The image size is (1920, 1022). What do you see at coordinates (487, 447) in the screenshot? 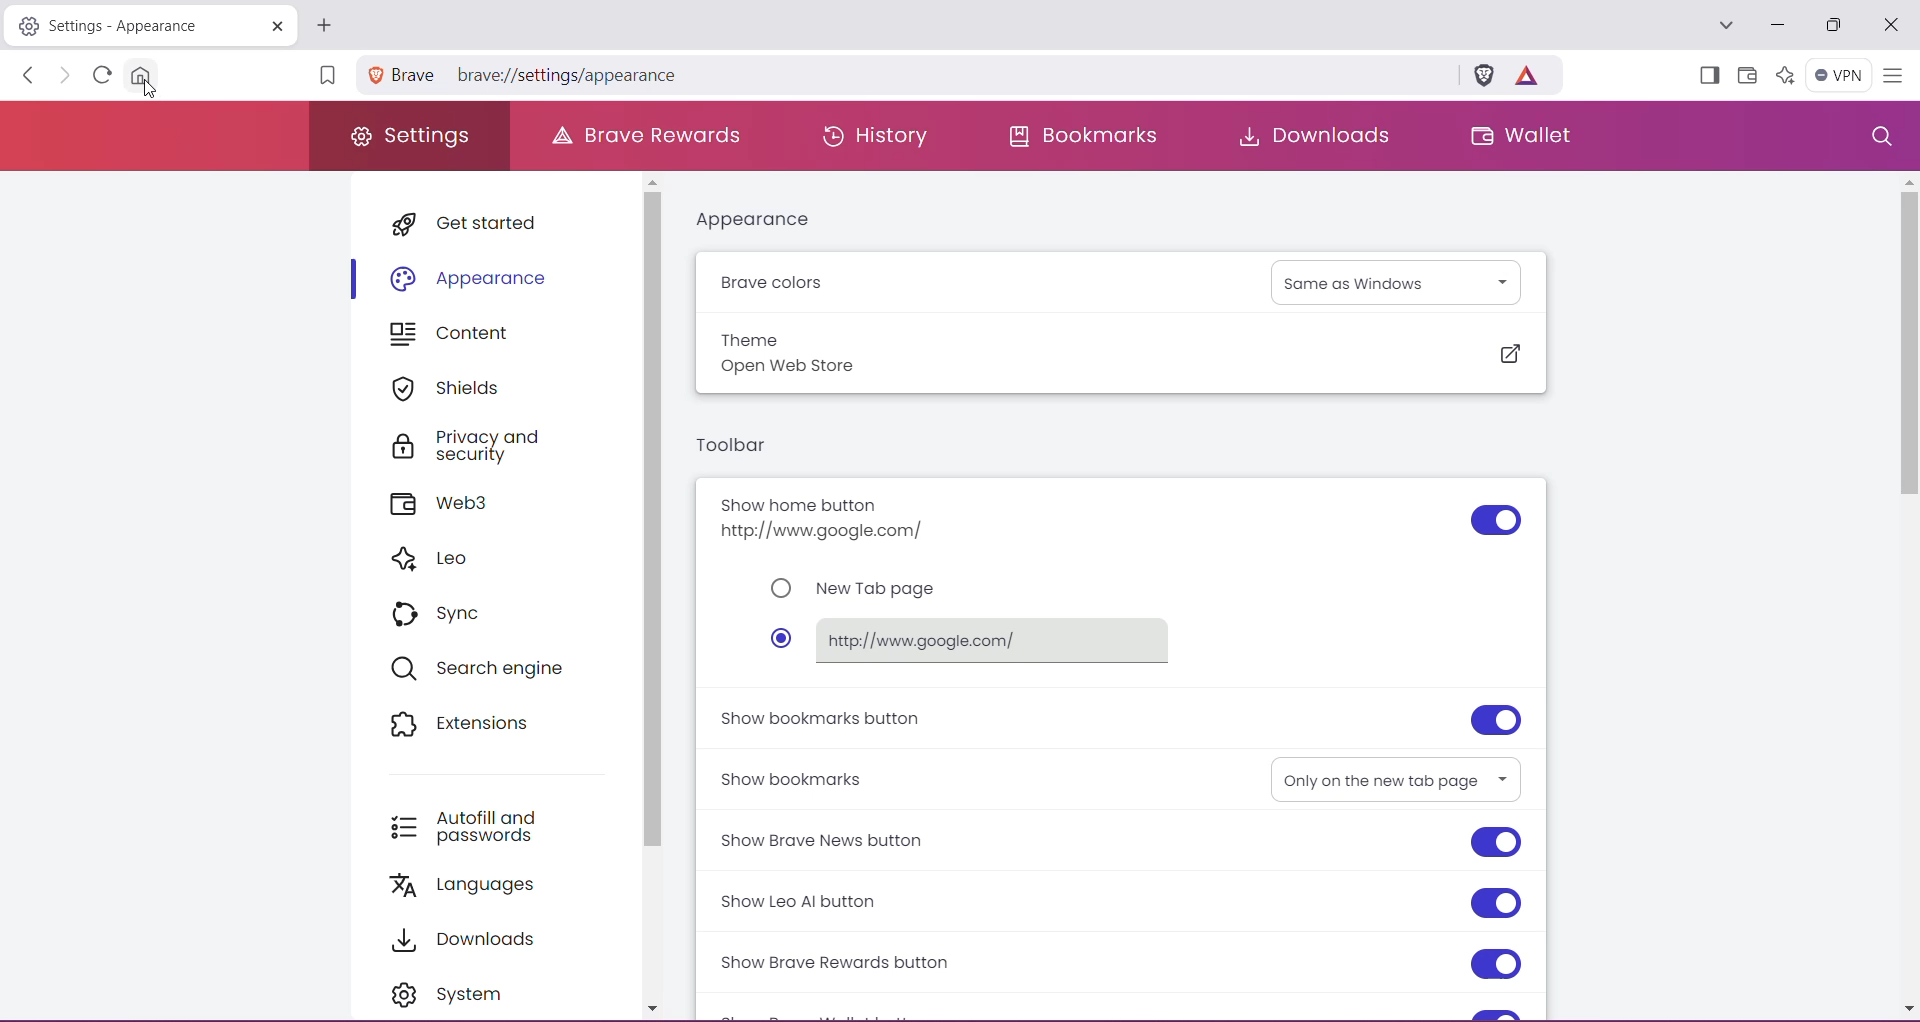
I see `Privacy and security` at bounding box center [487, 447].